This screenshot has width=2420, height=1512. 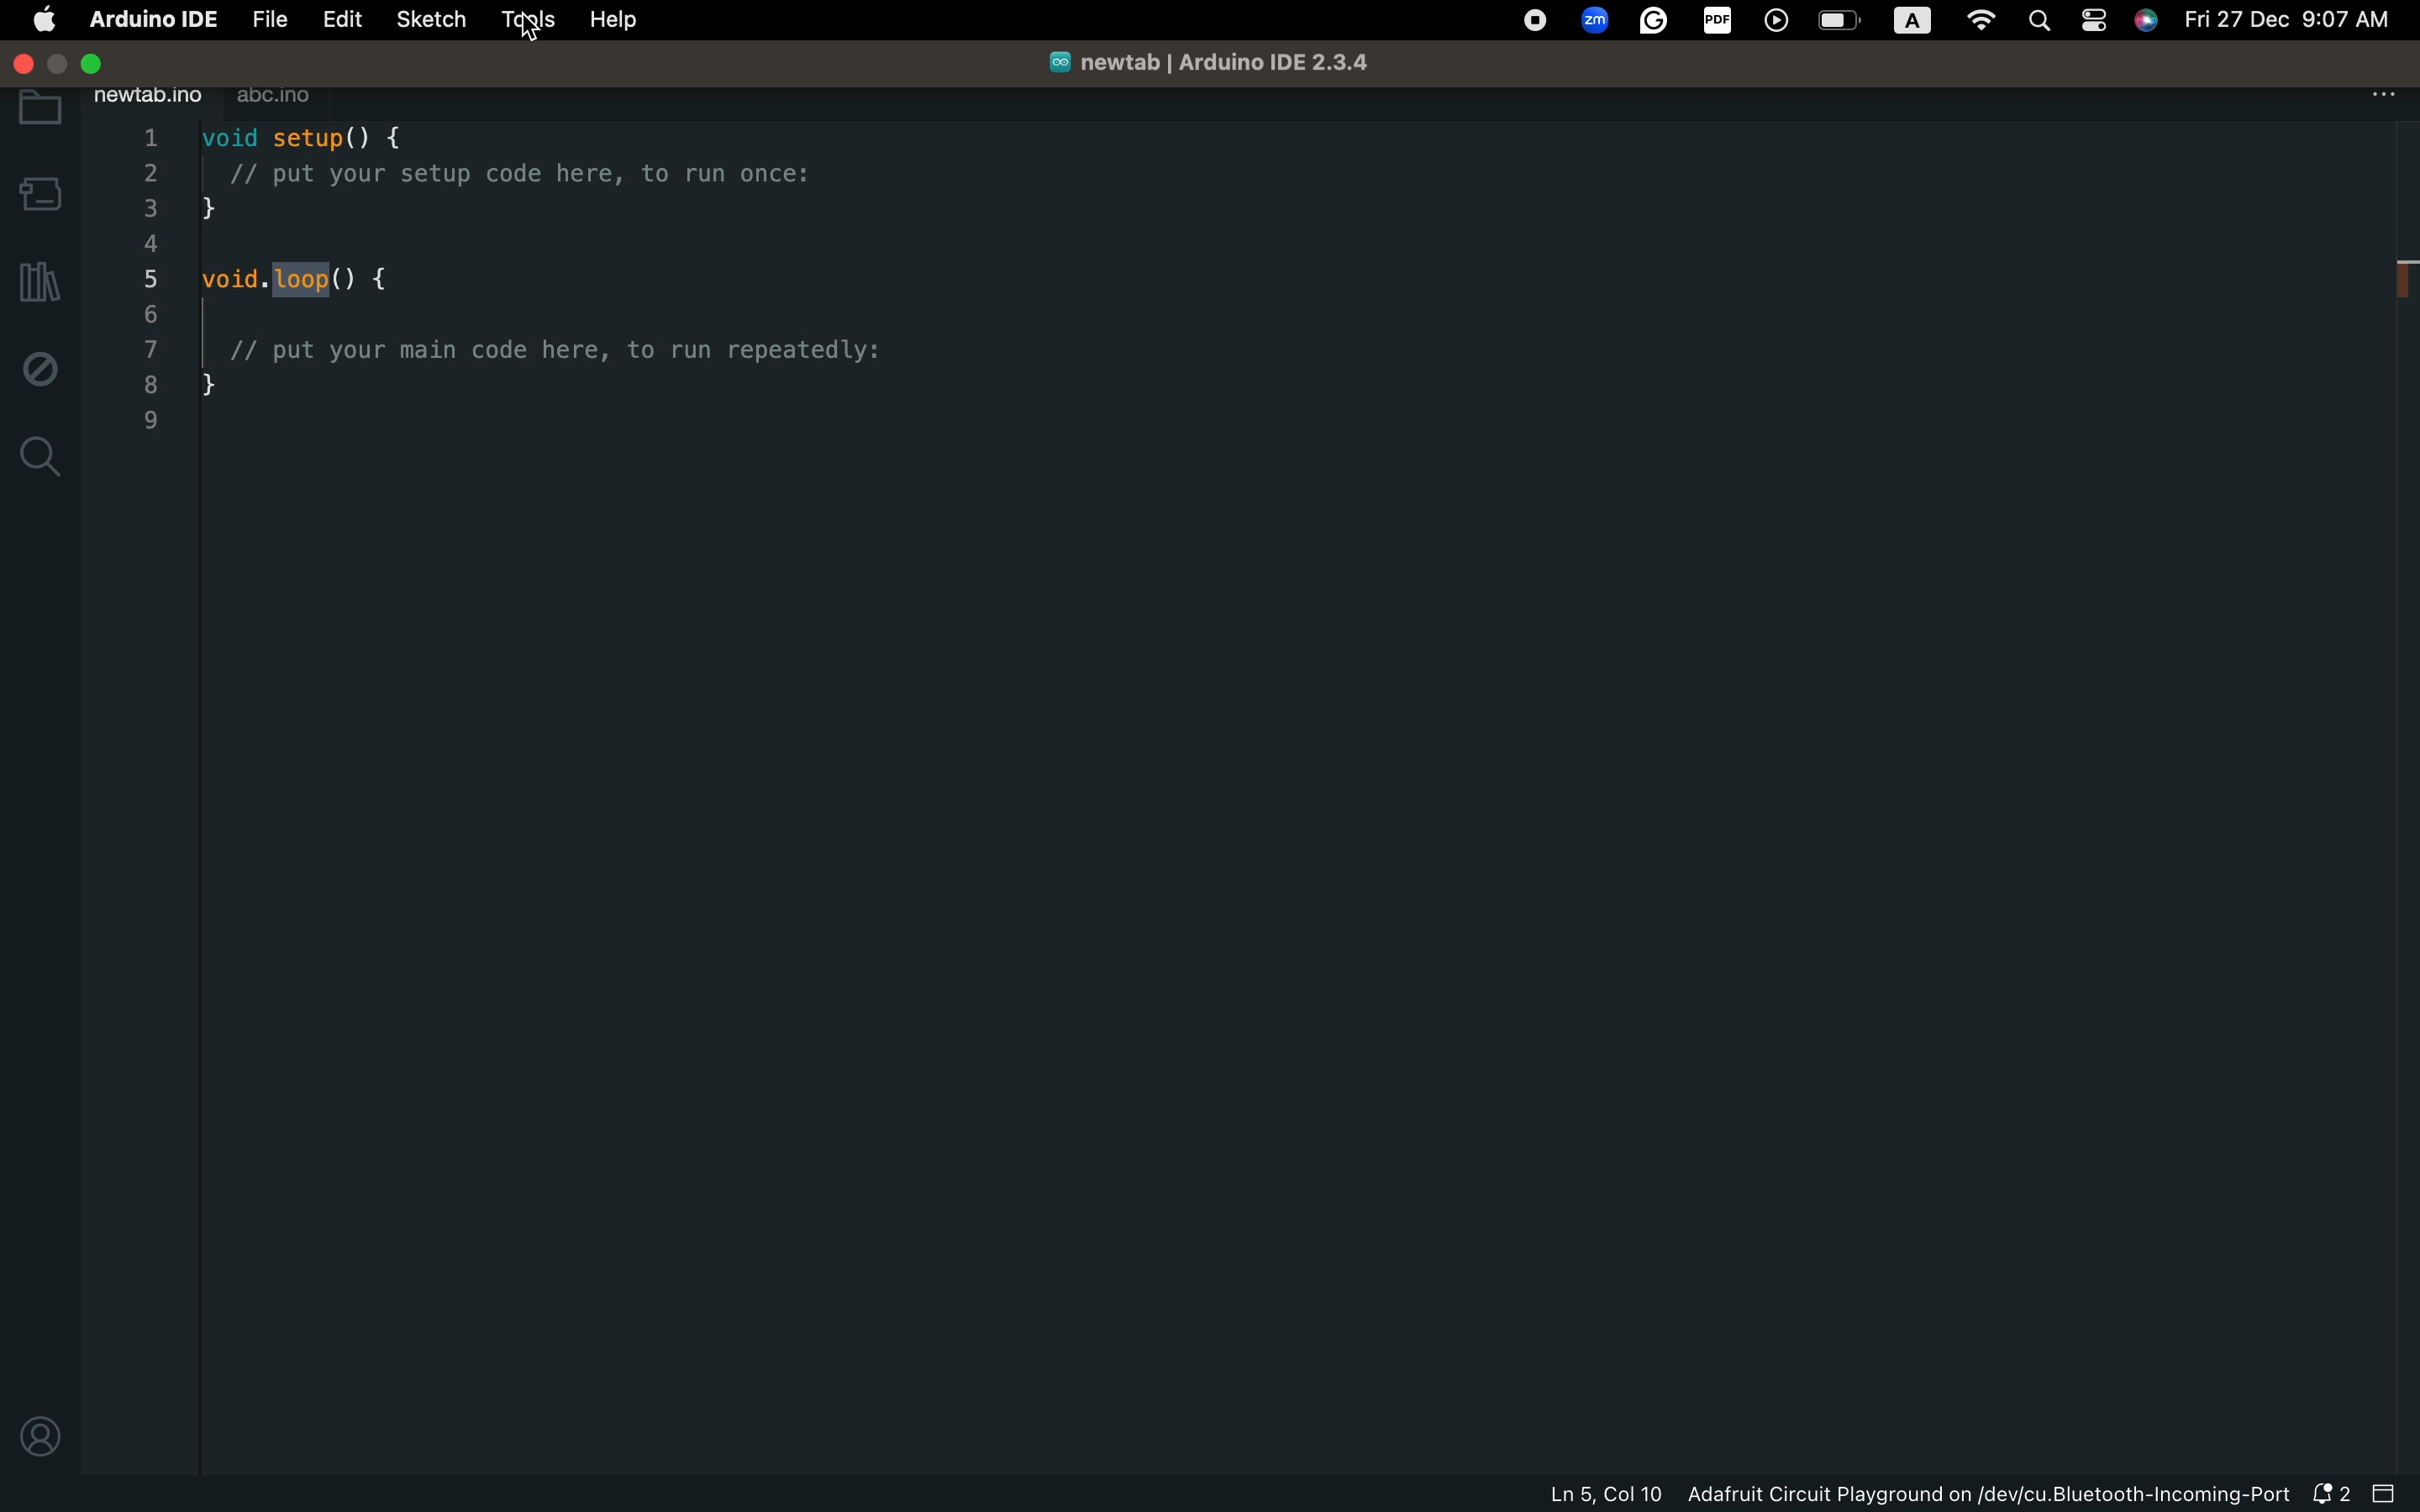 I want to click on maximize, so click(x=91, y=64).